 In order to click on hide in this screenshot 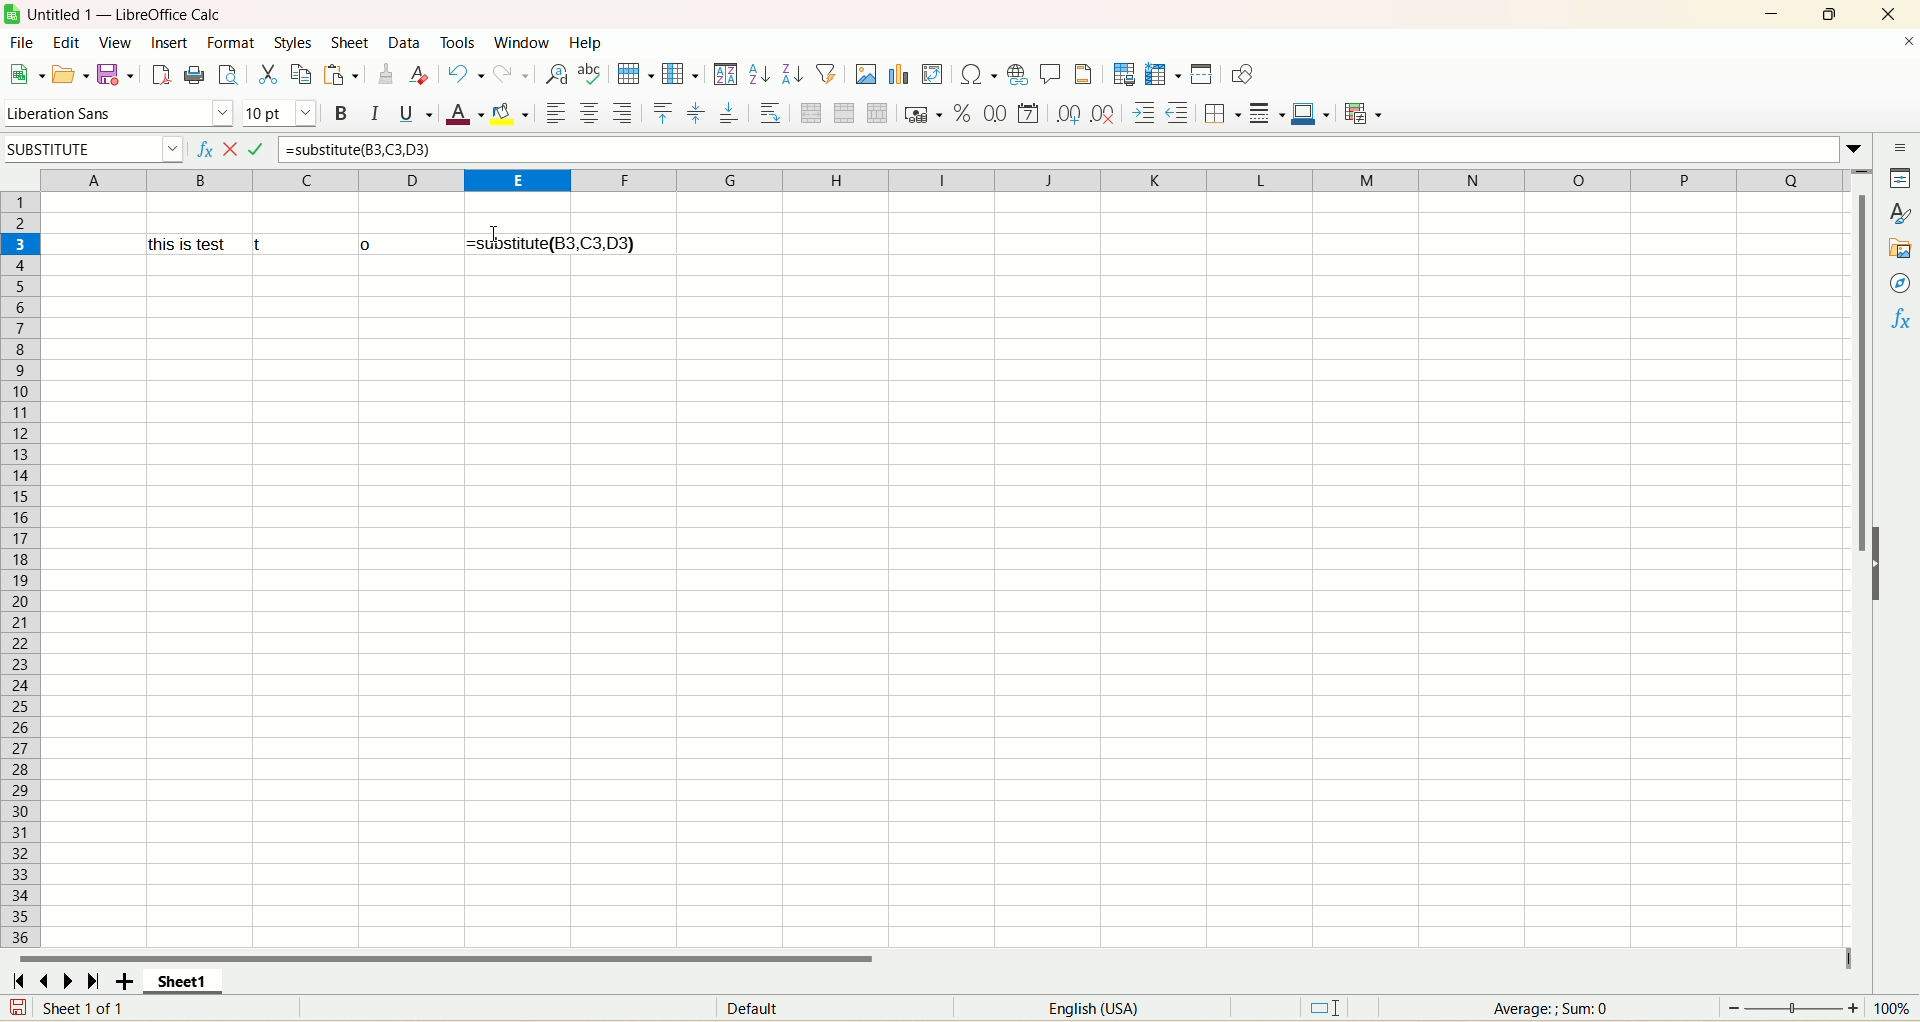, I will do `click(1875, 562)`.